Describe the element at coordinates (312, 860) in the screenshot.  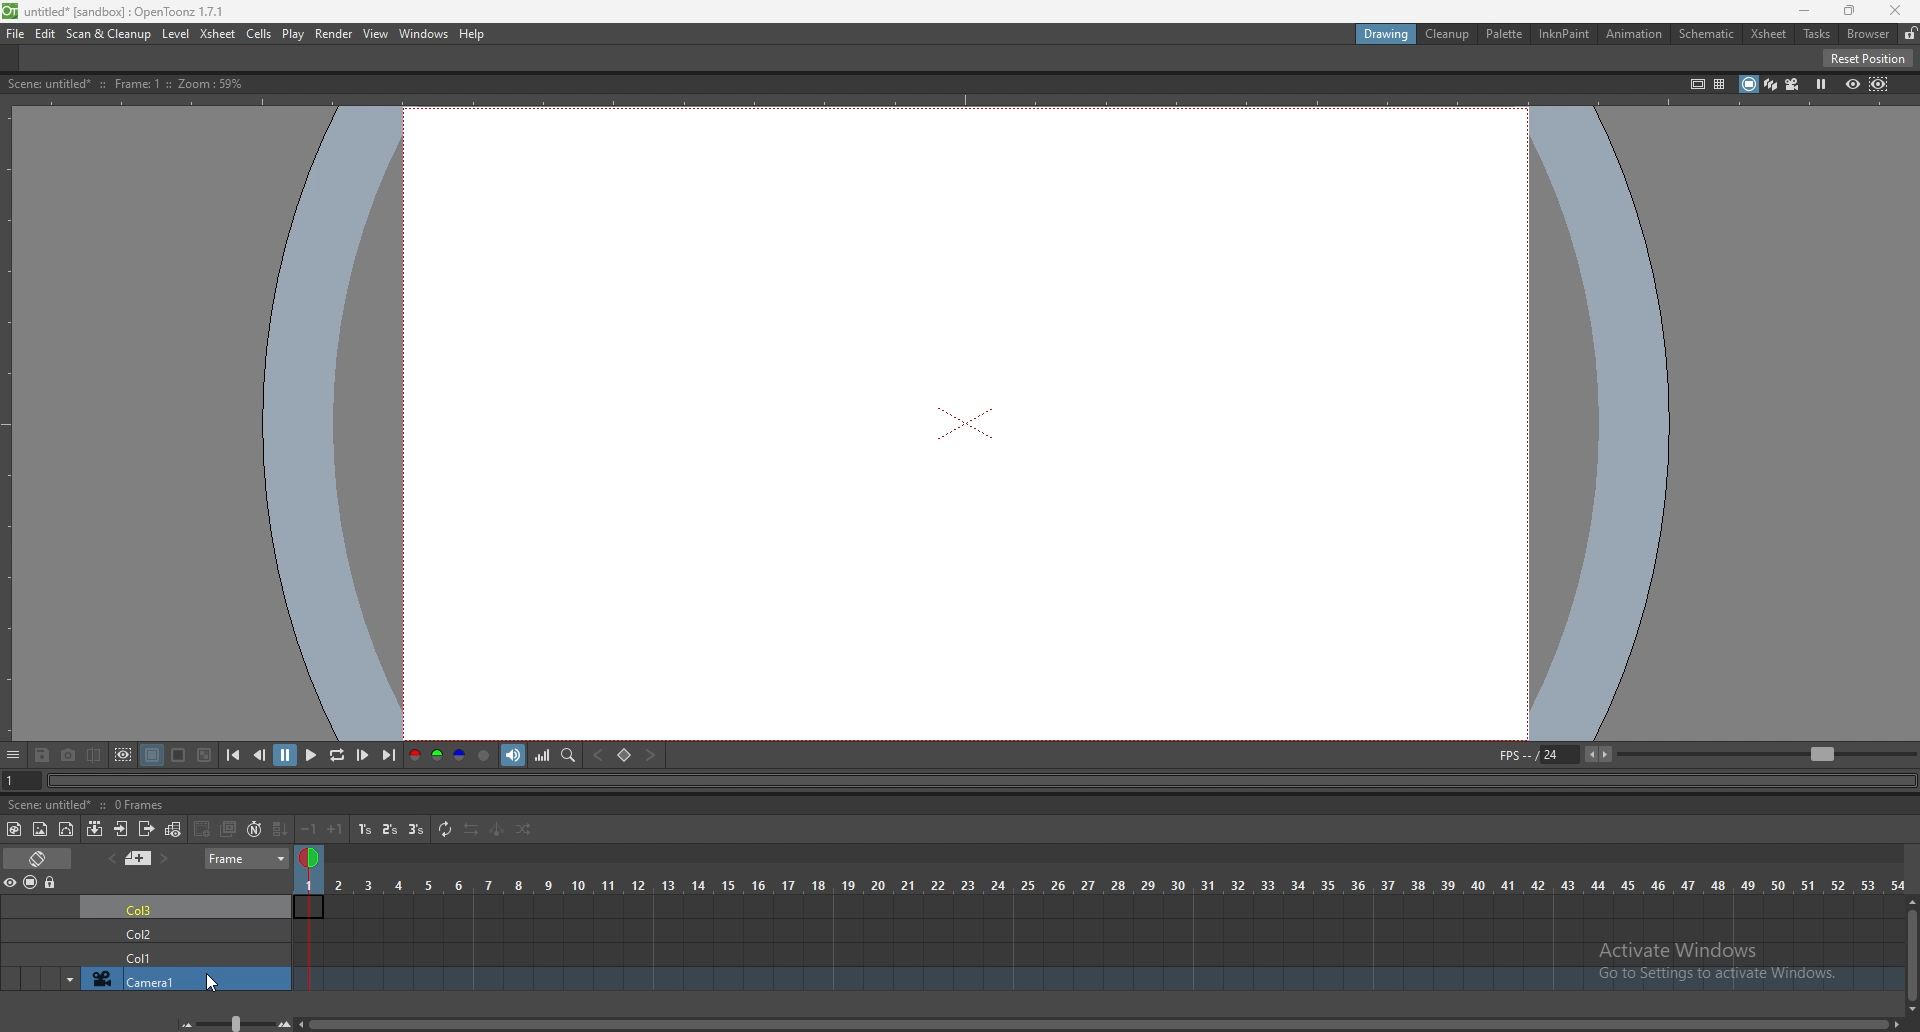
I see `time selector` at that location.